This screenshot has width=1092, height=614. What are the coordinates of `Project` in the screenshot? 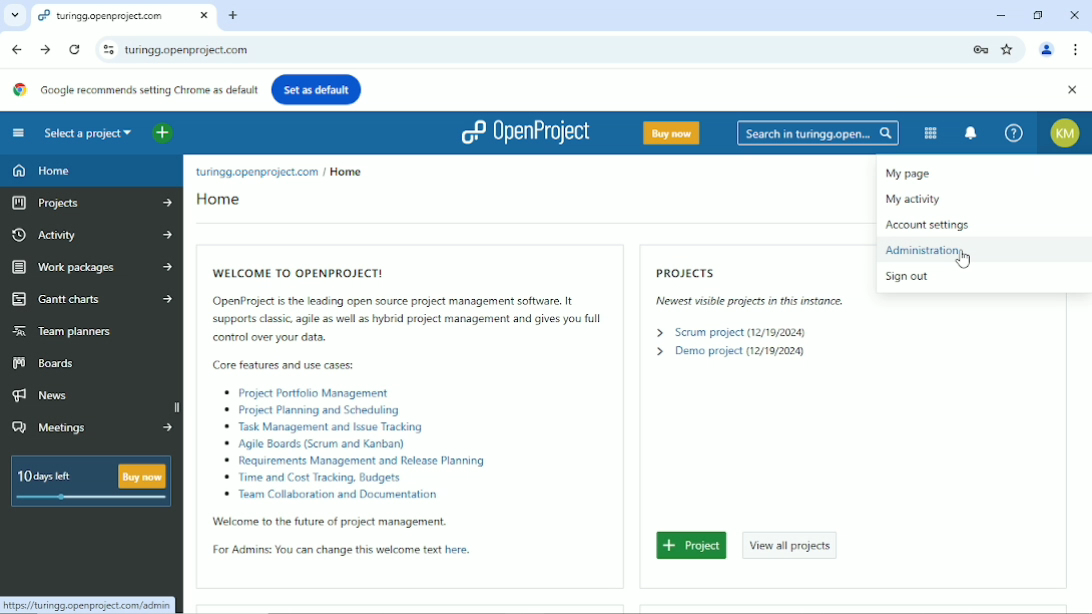 It's located at (693, 546).